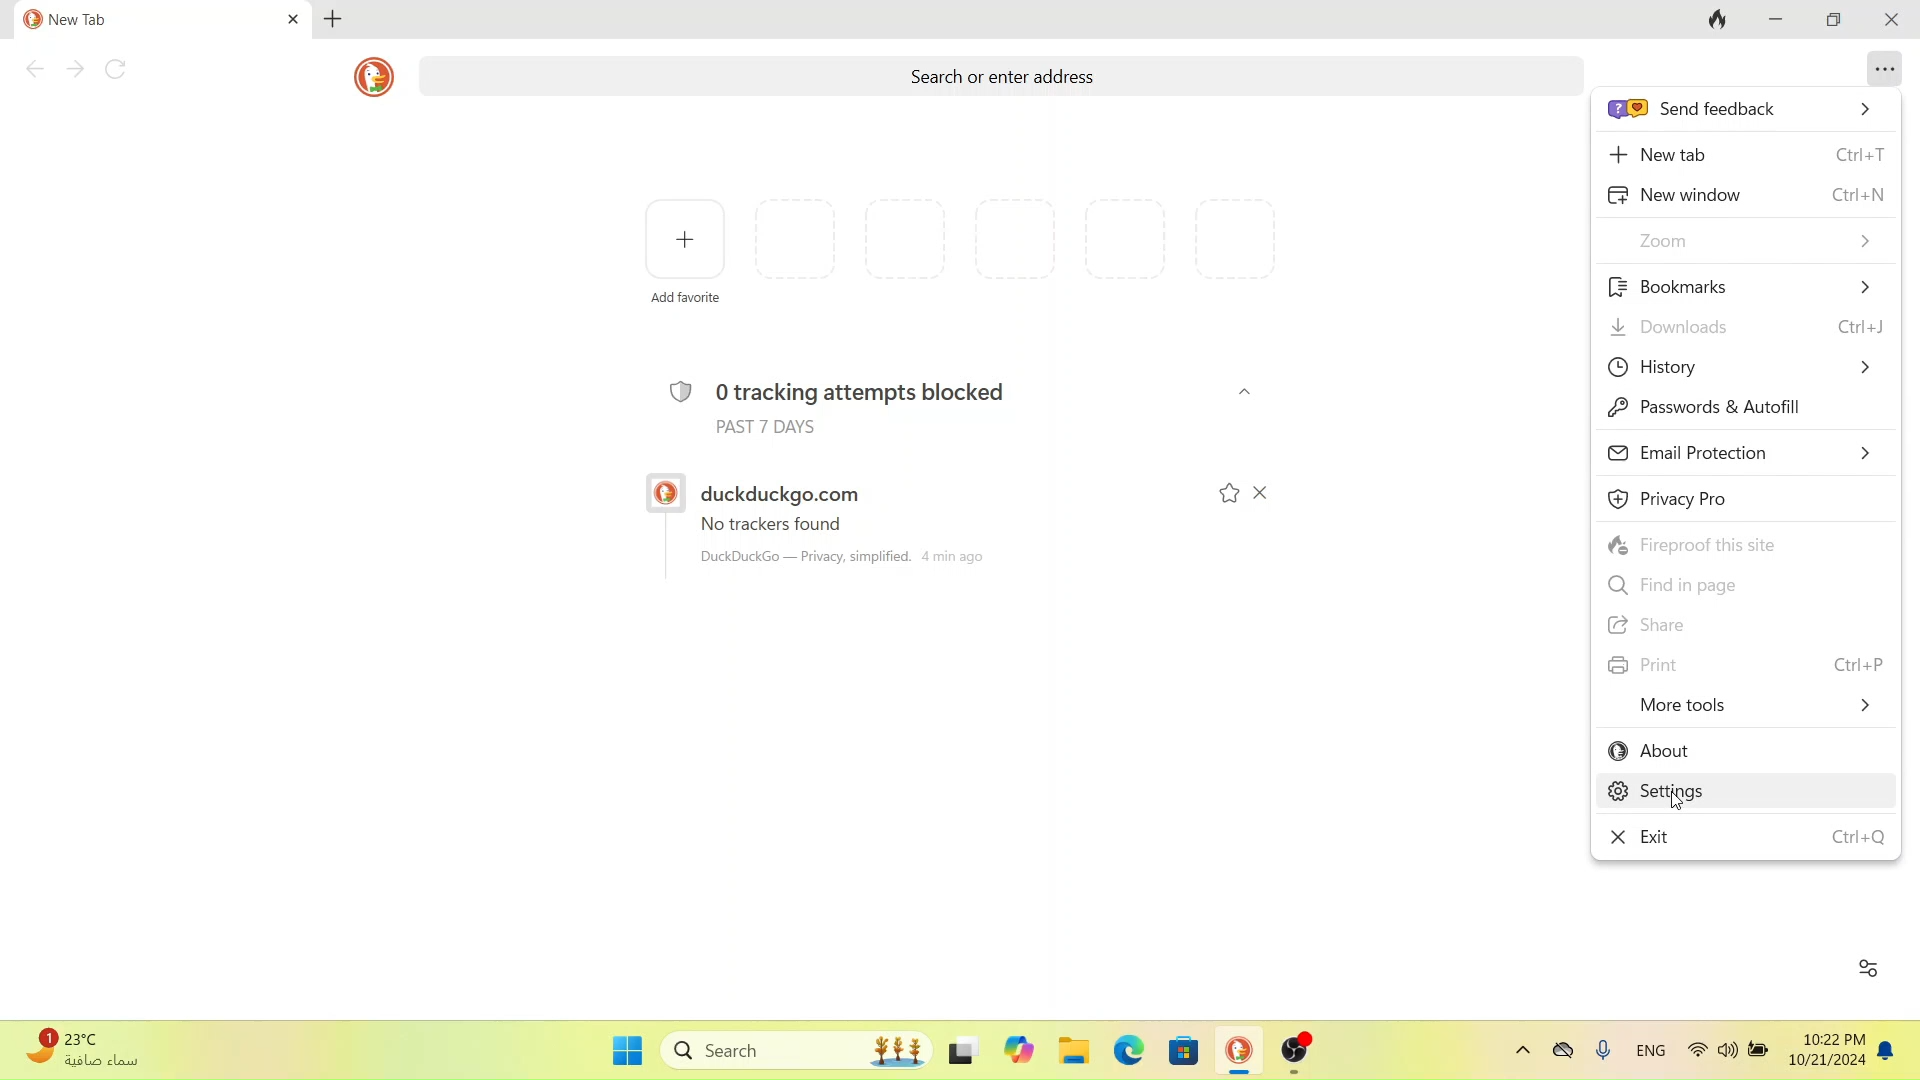 This screenshot has height=1080, width=1920. Describe the element at coordinates (1748, 285) in the screenshot. I see `bookmarks` at that location.